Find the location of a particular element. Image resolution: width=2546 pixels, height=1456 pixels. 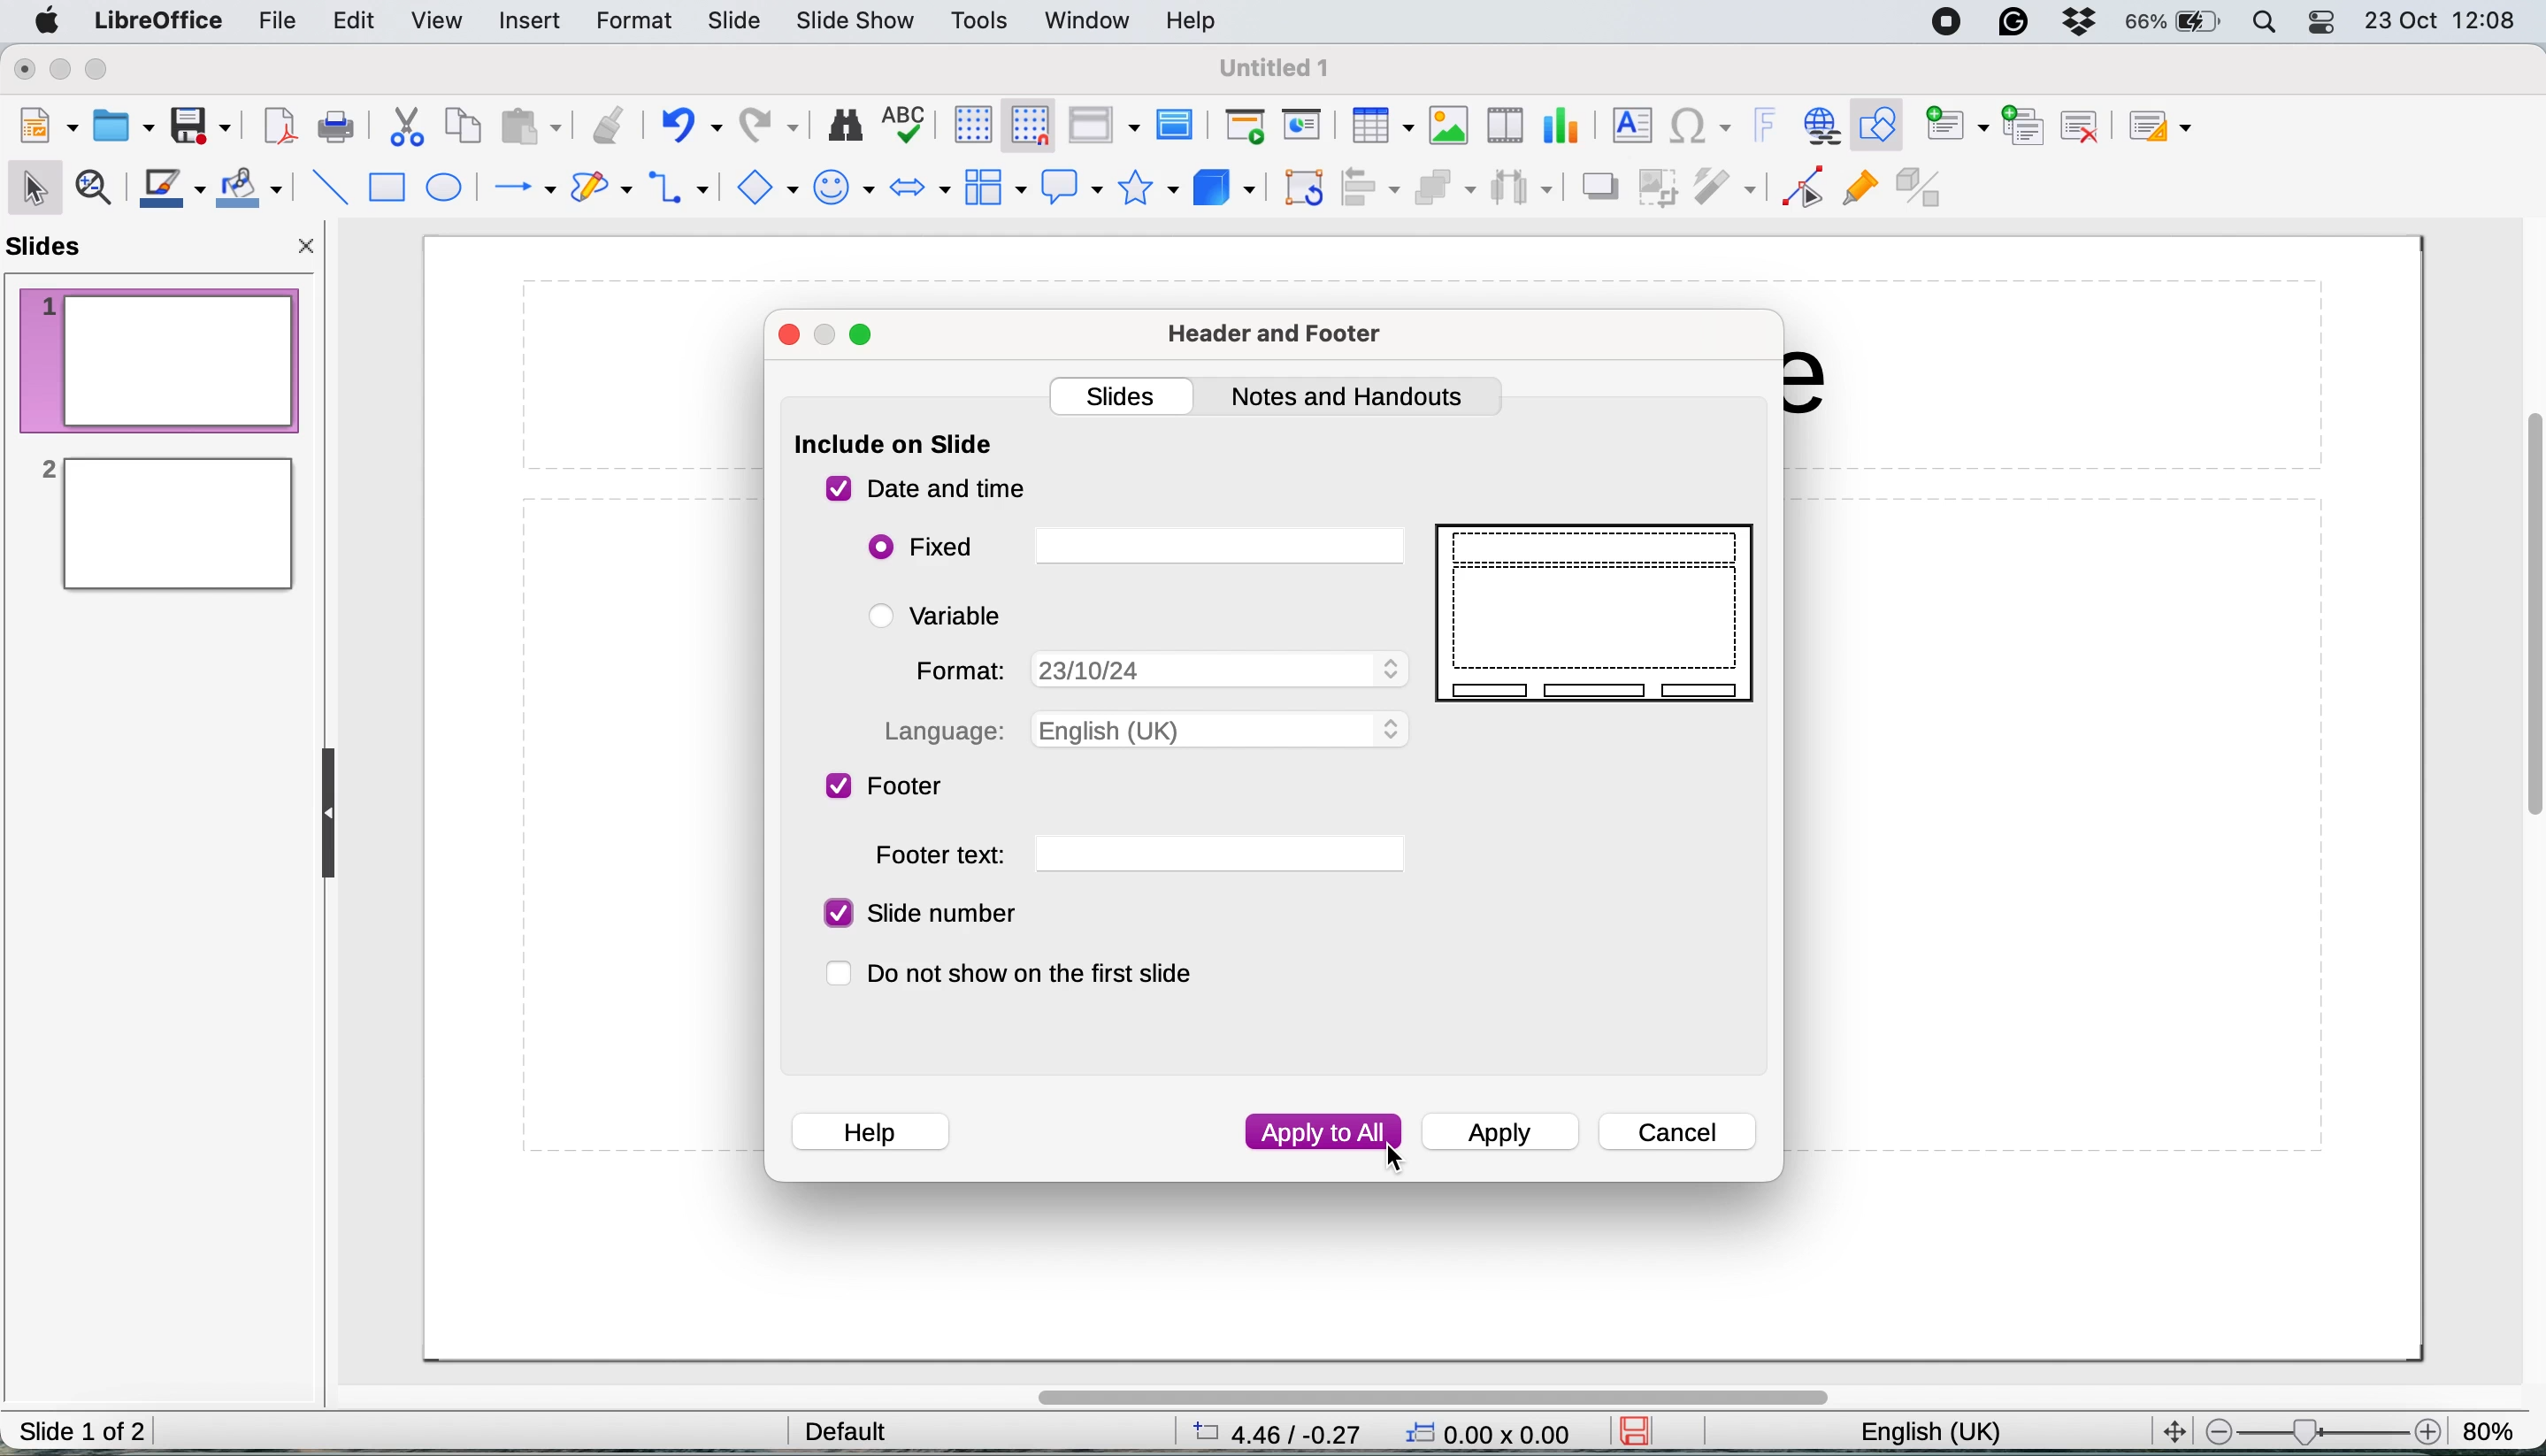

slides is located at coordinates (53, 248).